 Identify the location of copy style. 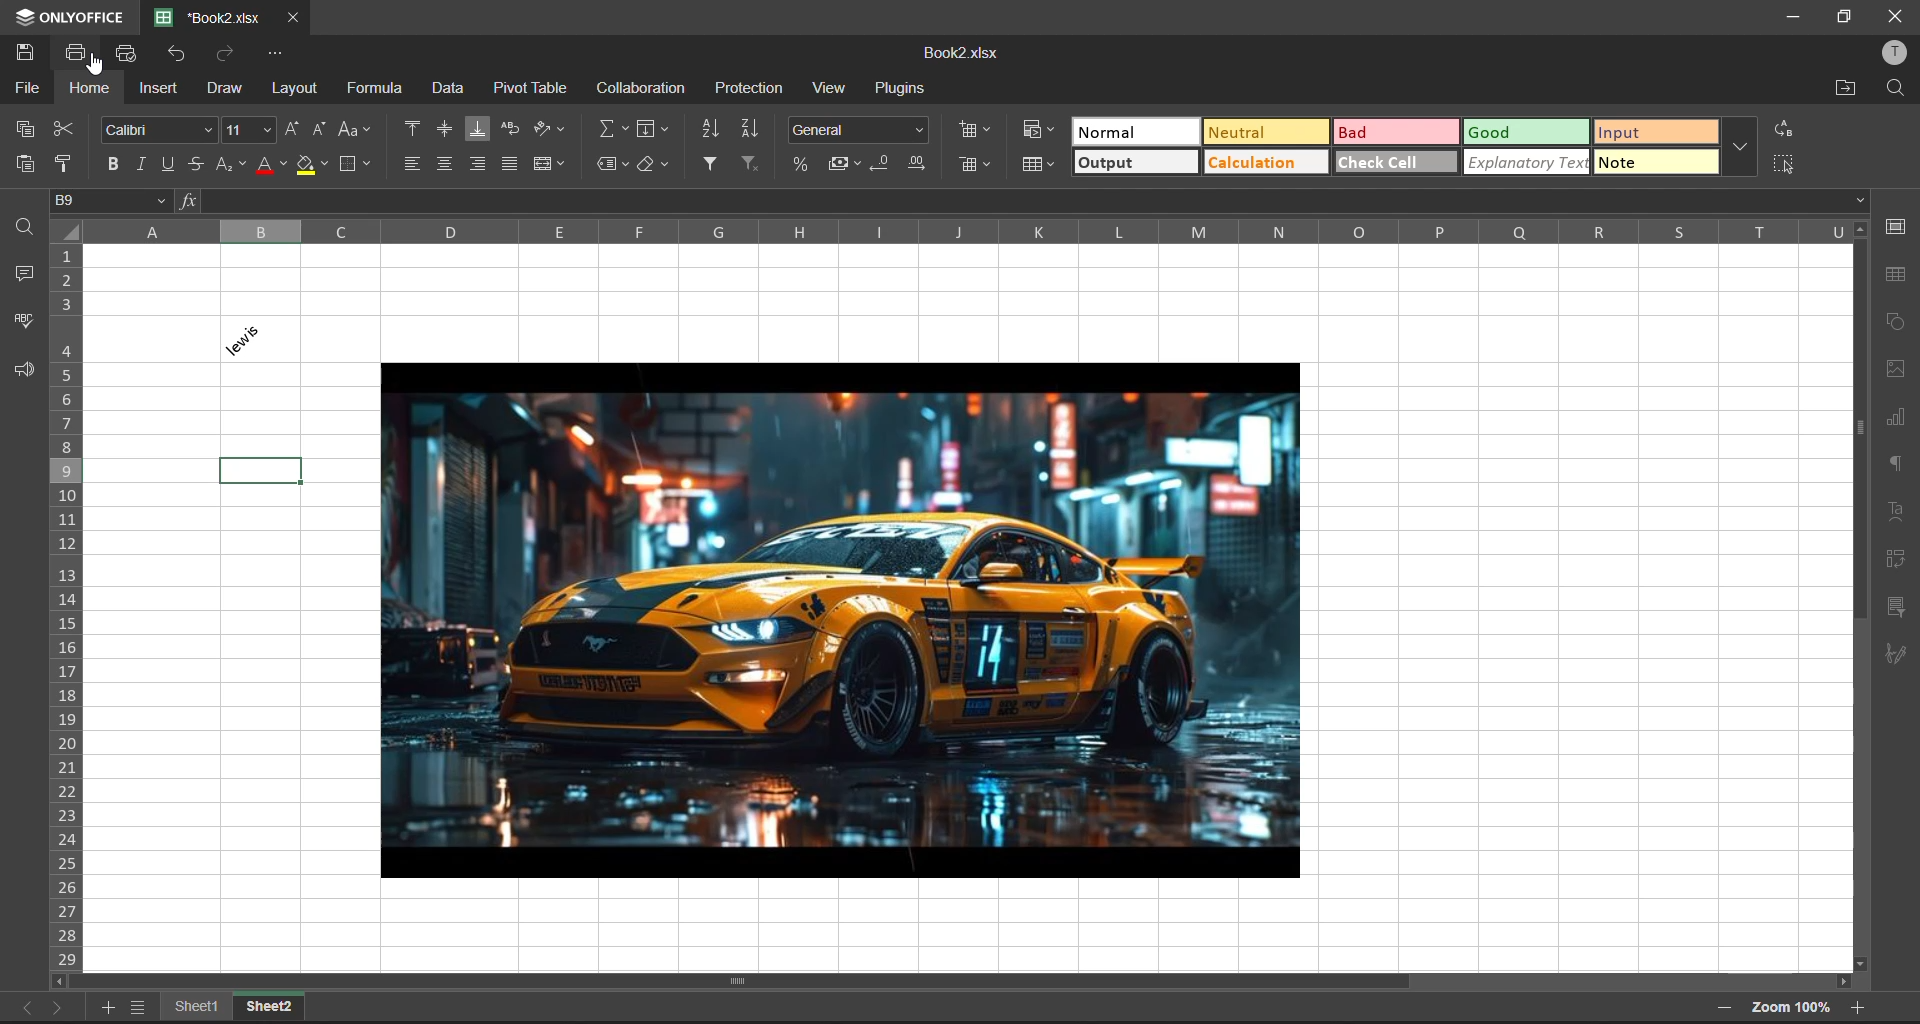
(67, 164).